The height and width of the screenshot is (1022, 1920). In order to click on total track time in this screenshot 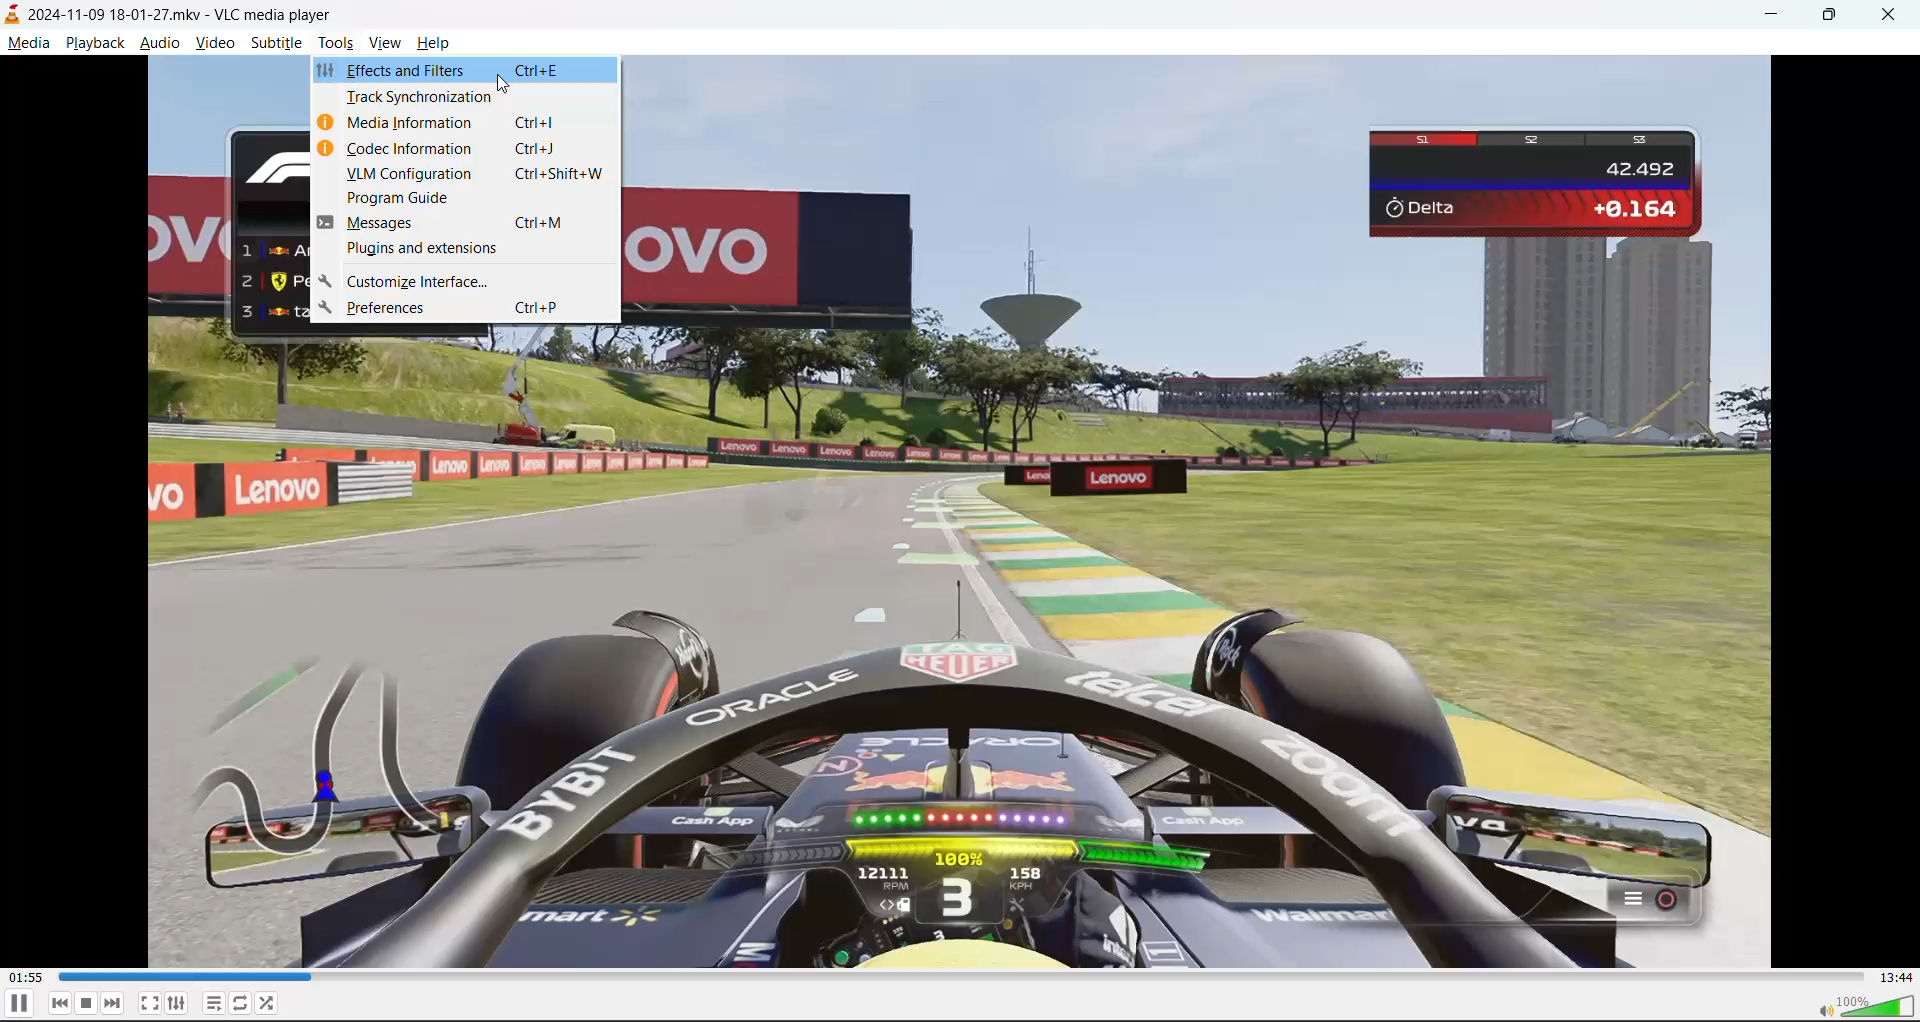, I will do `click(1891, 975)`.